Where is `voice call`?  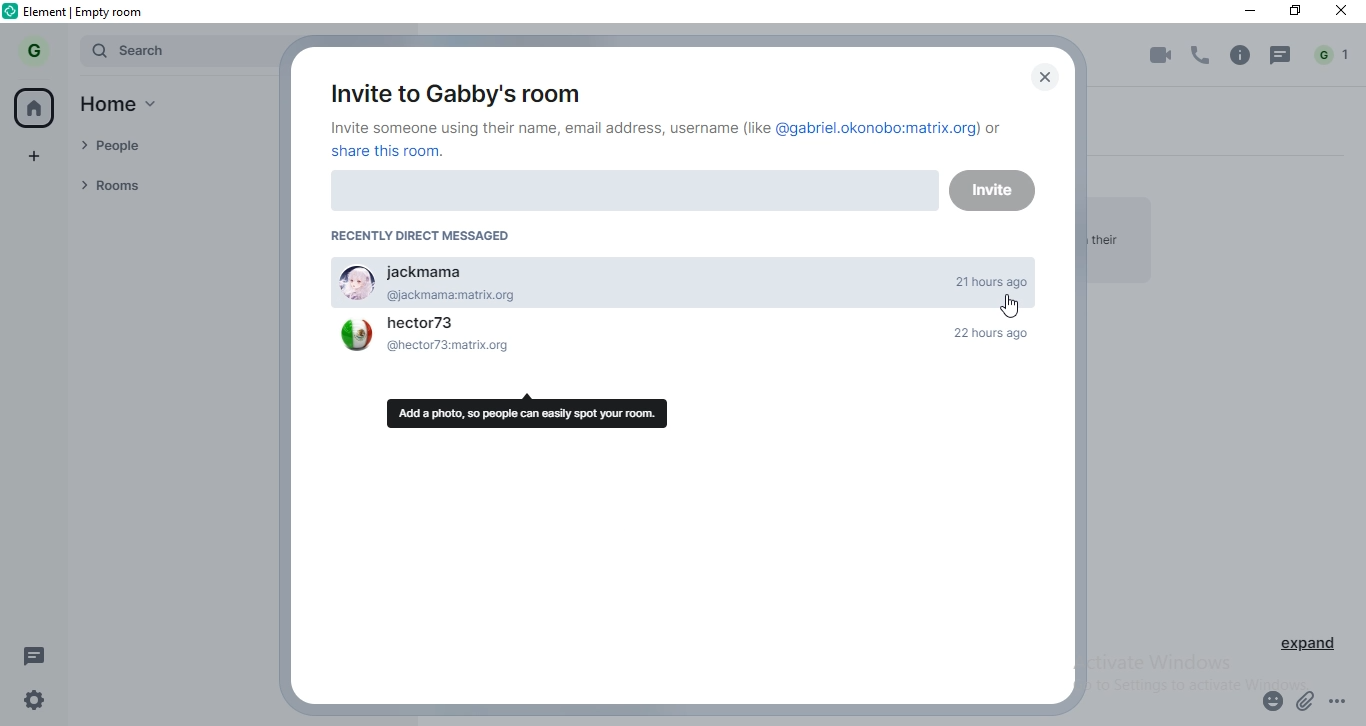
voice call is located at coordinates (1202, 56).